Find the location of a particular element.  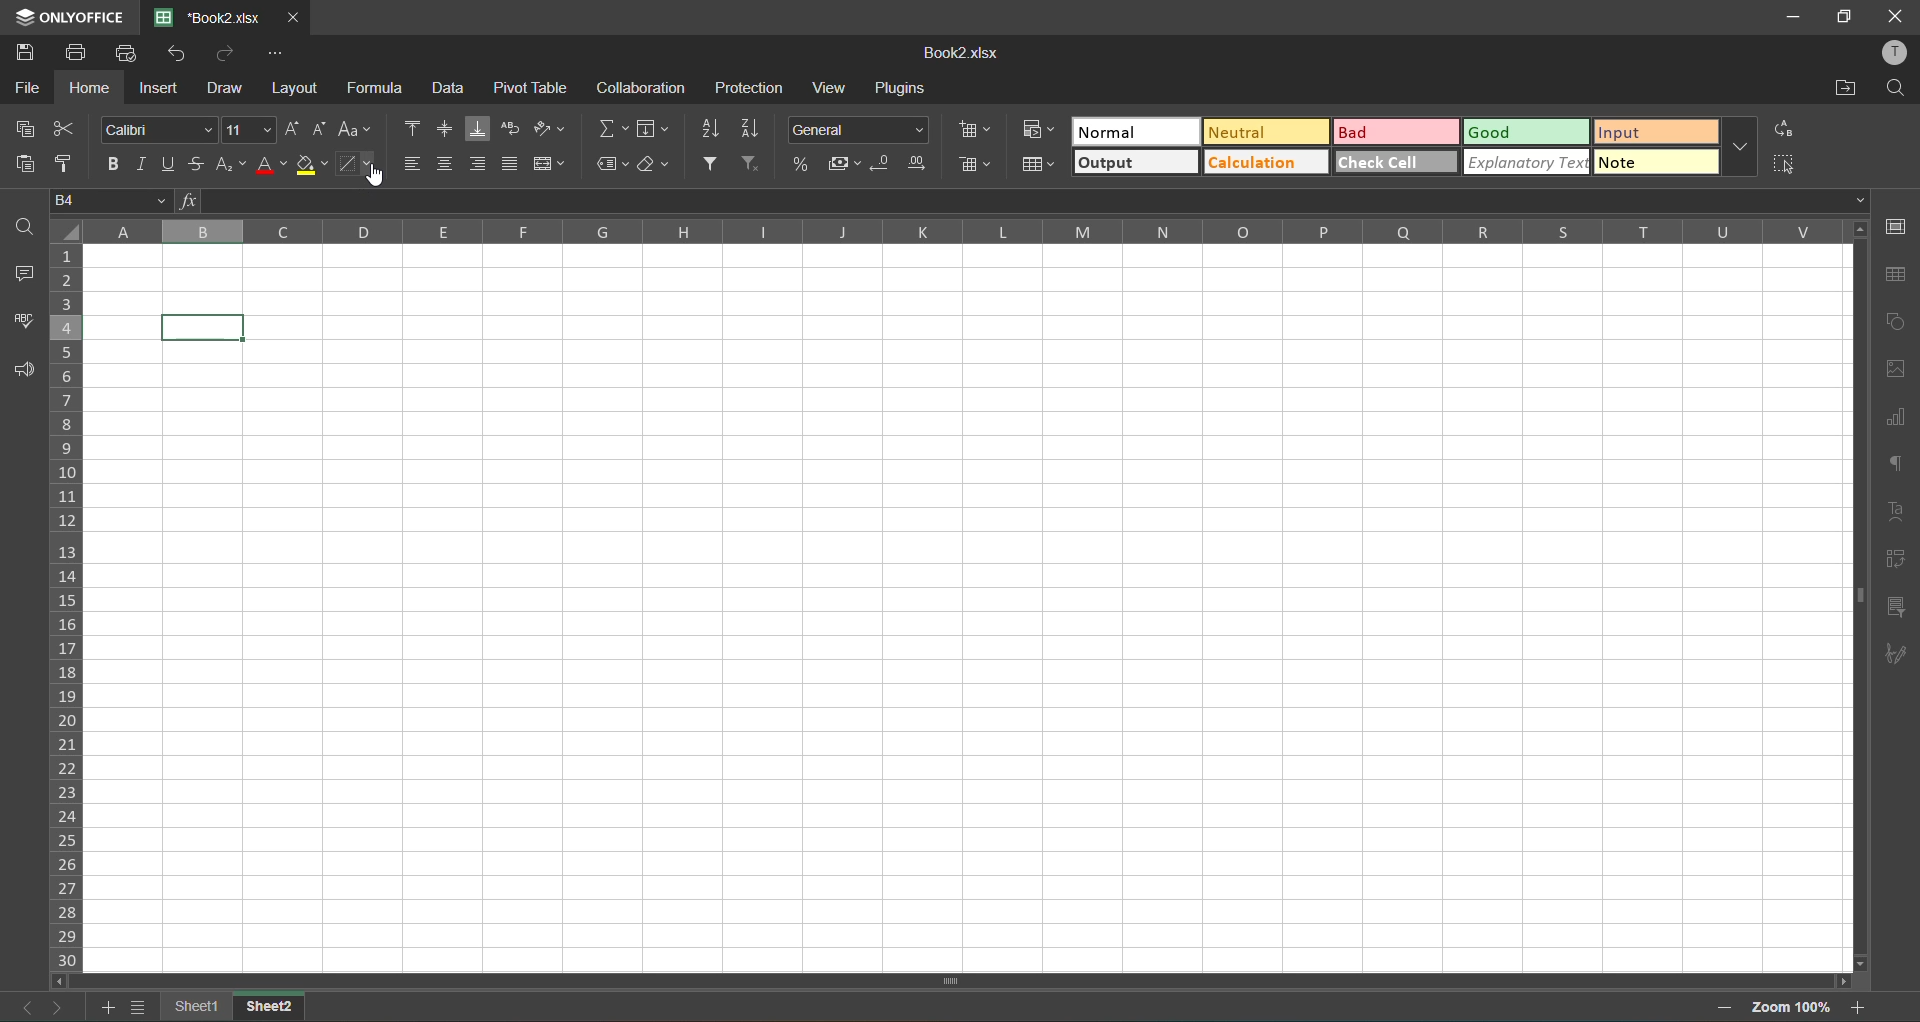

formula is located at coordinates (378, 90).